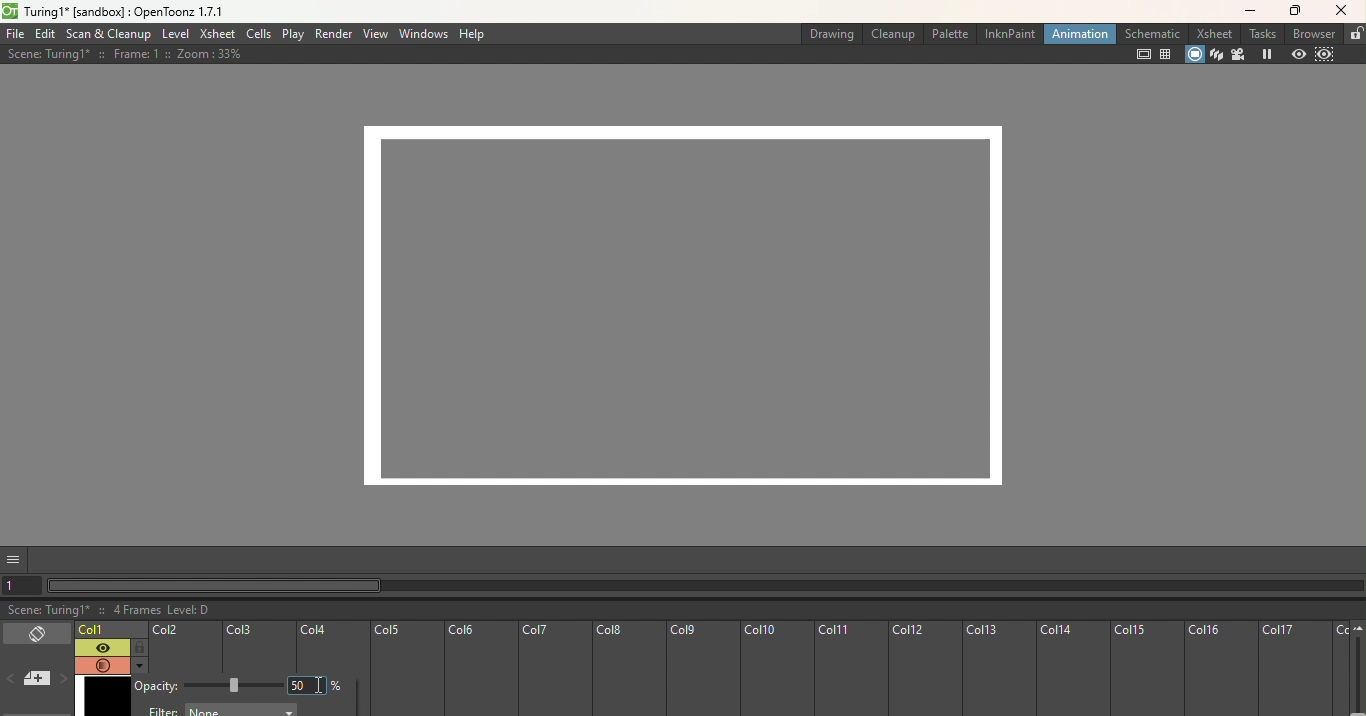 The image size is (1366, 716). What do you see at coordinates (206, 687) in the screenshot?
I see `Opacity` at bounding box center [206, 687].